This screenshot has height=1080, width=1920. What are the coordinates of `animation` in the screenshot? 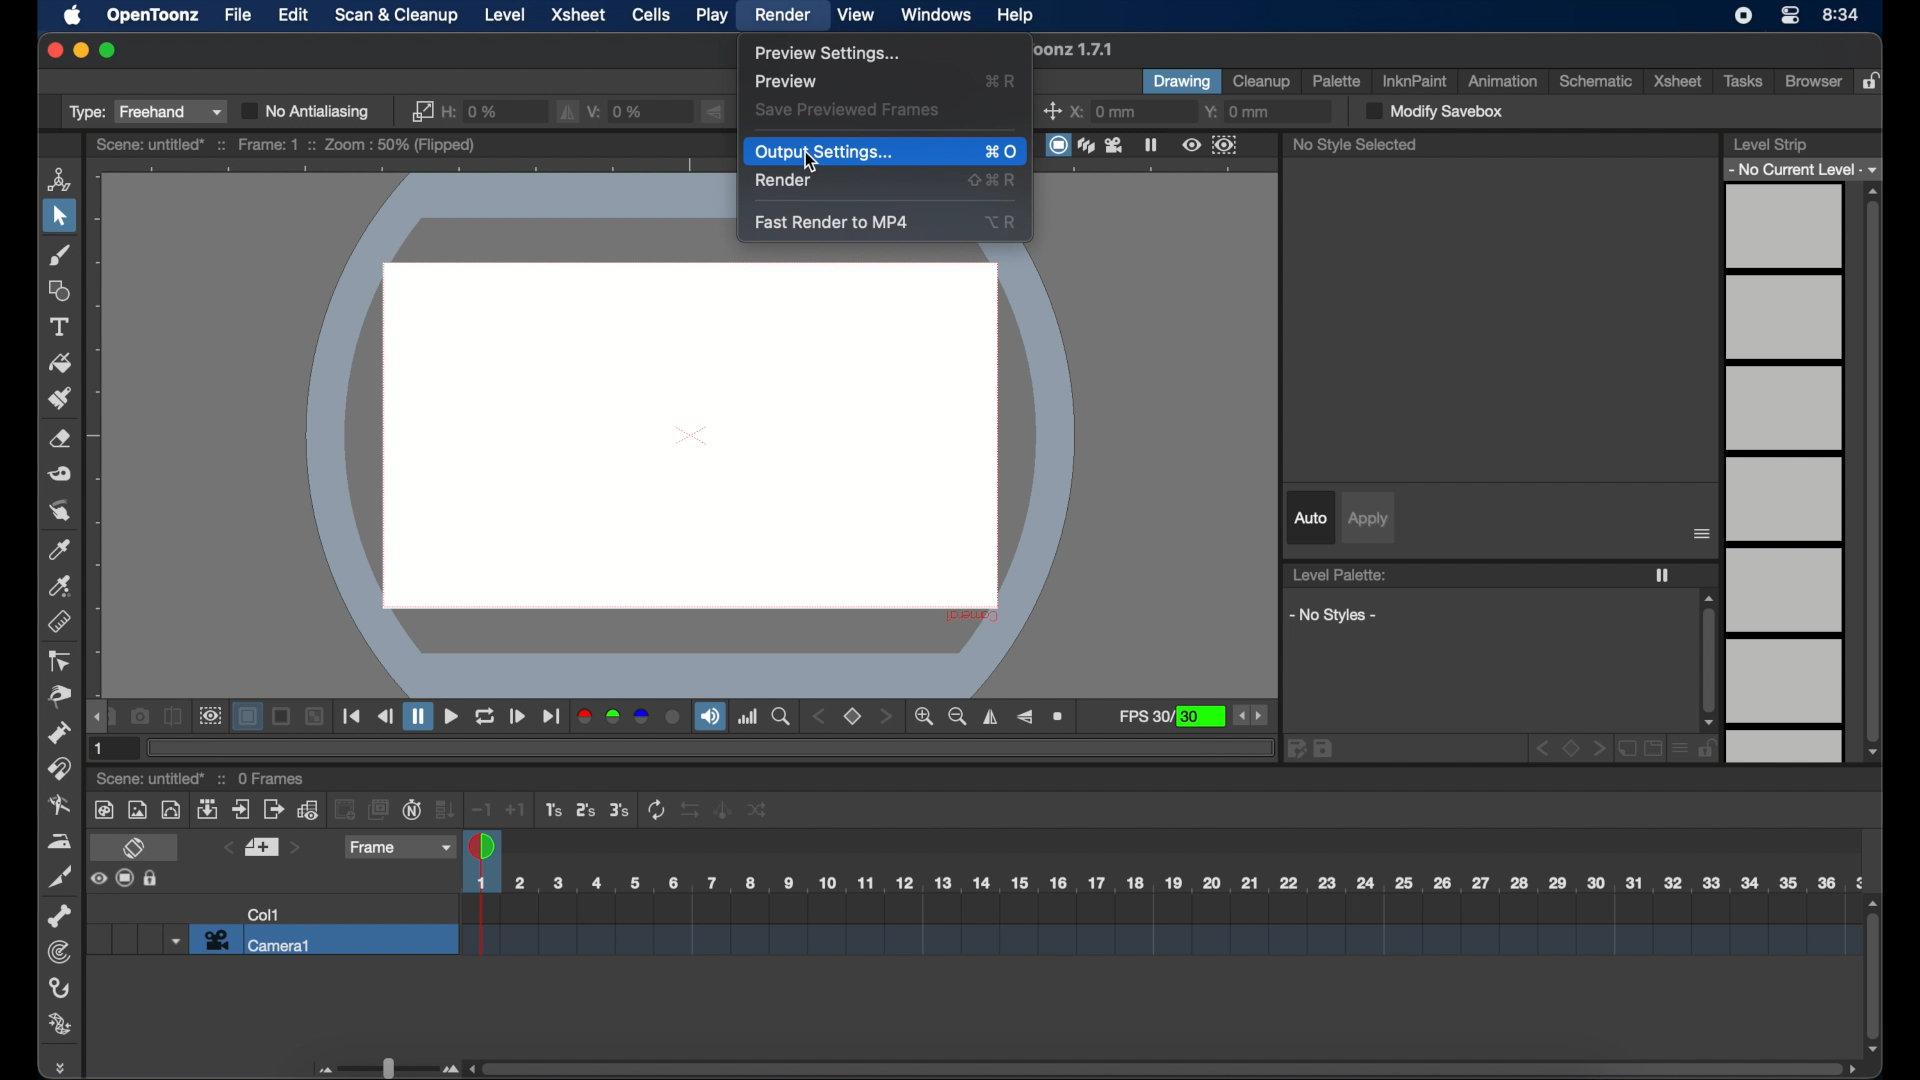 It's located at (1501, 81).